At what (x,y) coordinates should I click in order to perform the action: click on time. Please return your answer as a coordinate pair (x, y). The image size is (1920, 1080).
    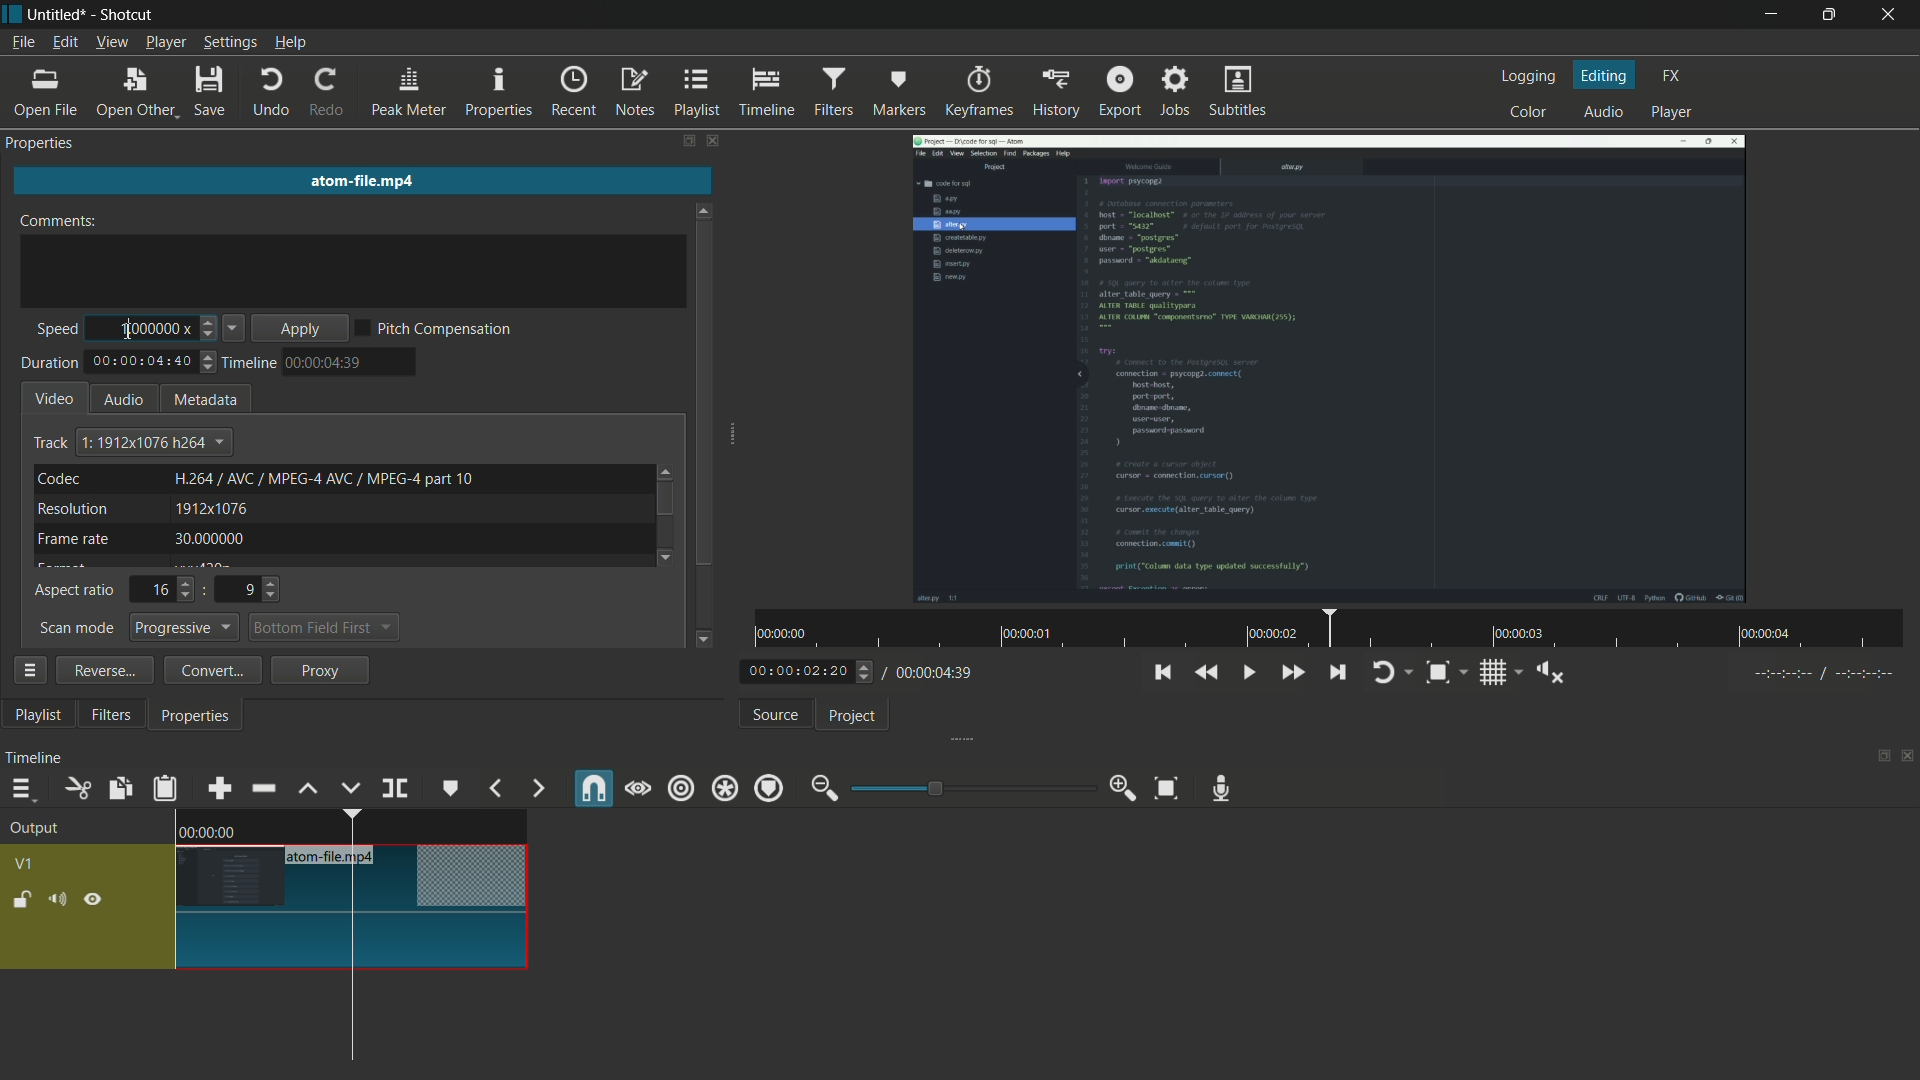
    Looking at the image, I should click on (326, 363).